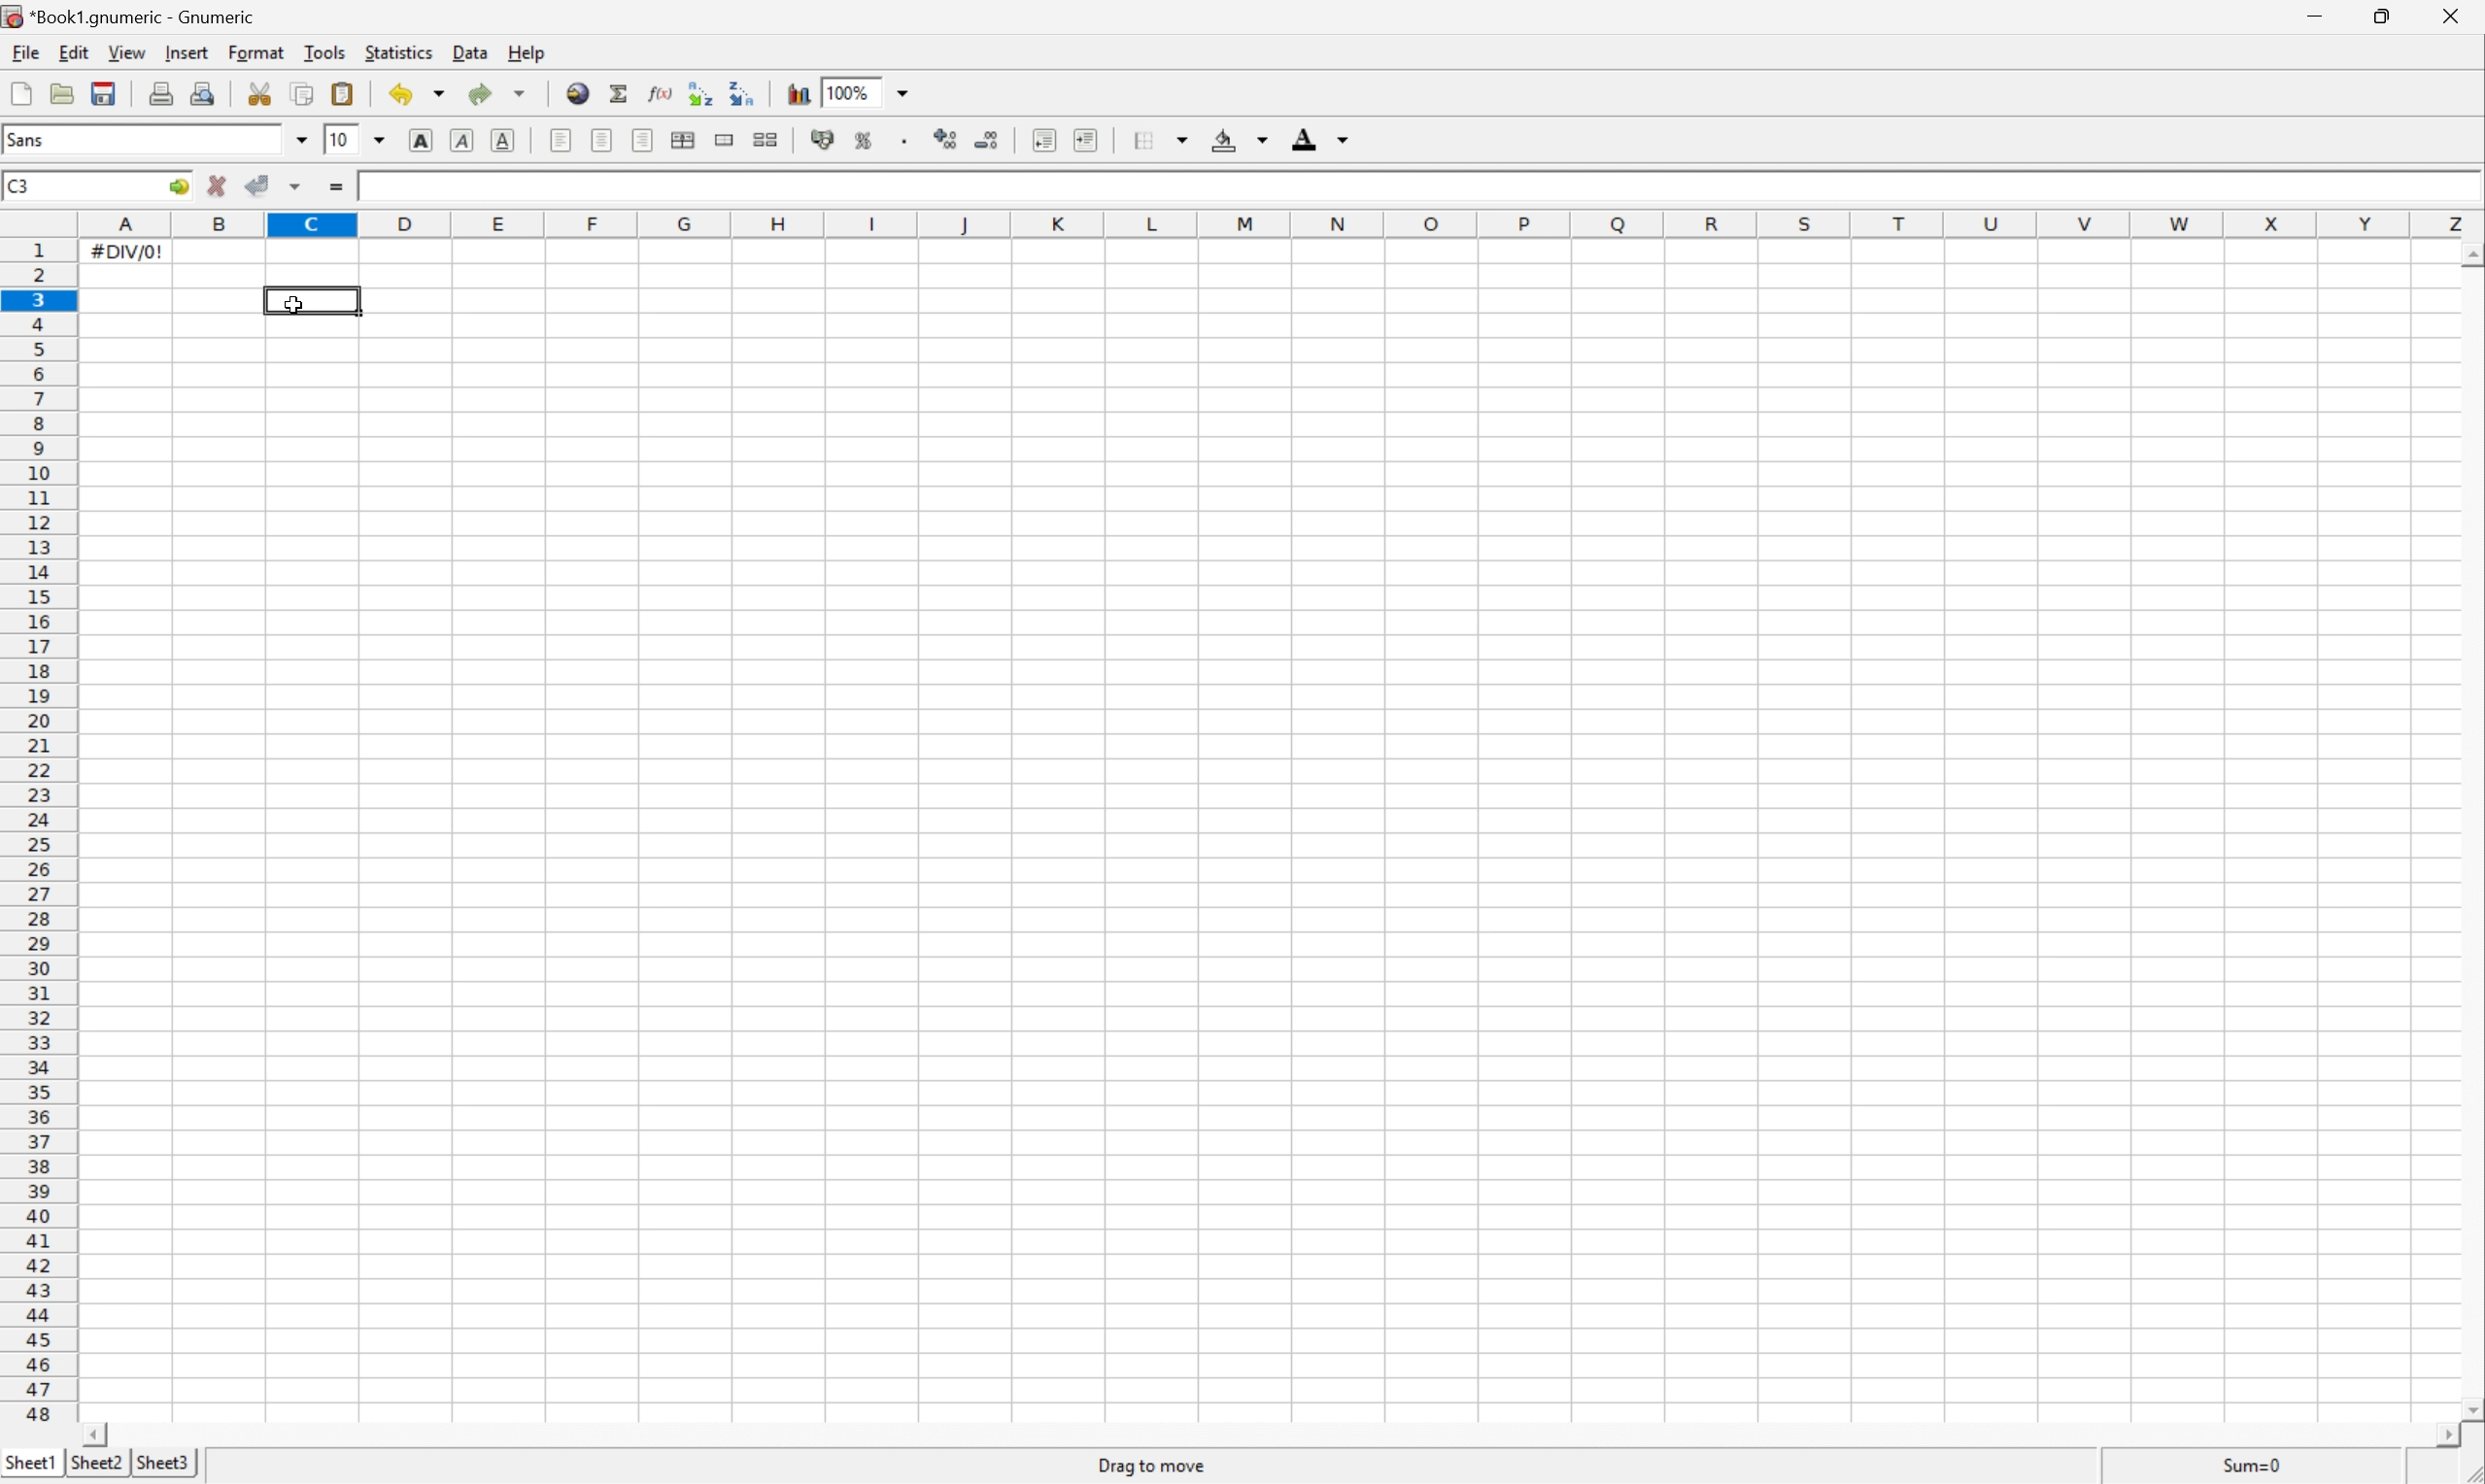  Describe the element at coordinates (20, 94) in the screenshot. I see ` Create new workbook` at that location.